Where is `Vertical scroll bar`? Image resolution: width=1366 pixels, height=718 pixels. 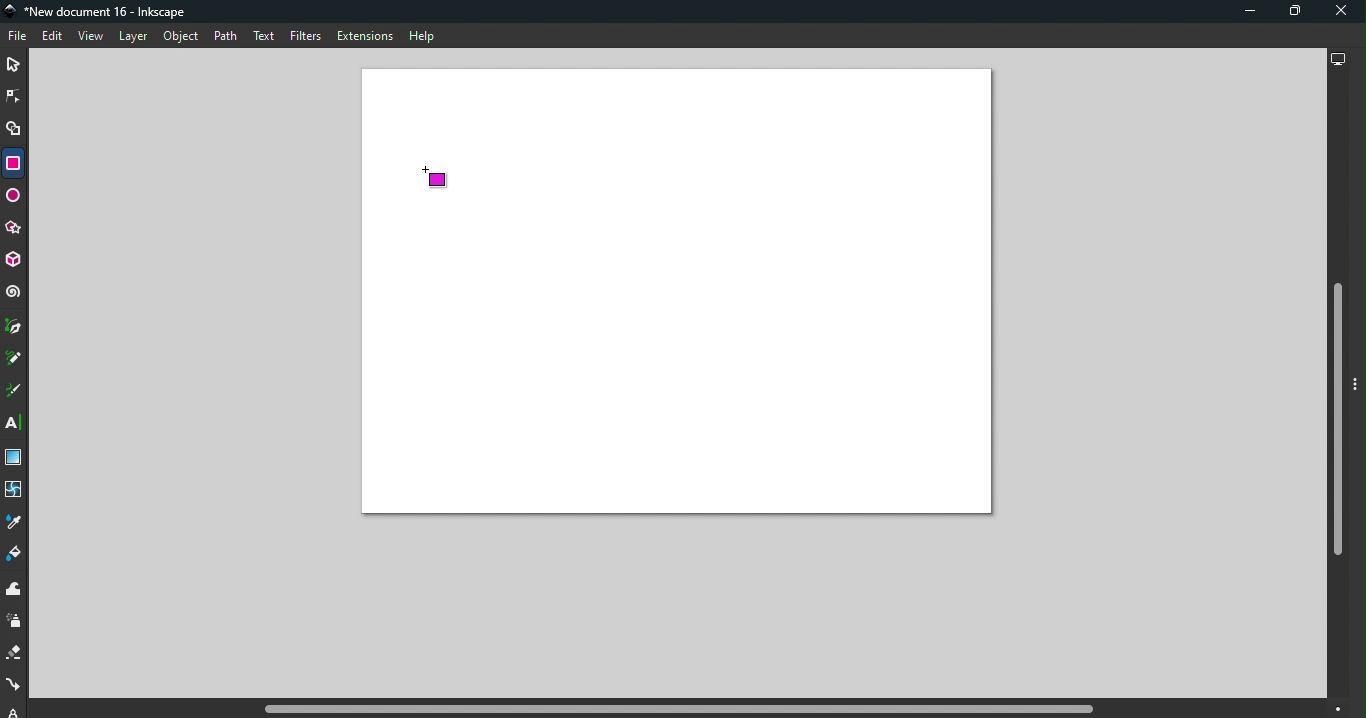
Vertical scroll bar is located at coordinates (1336, 387).